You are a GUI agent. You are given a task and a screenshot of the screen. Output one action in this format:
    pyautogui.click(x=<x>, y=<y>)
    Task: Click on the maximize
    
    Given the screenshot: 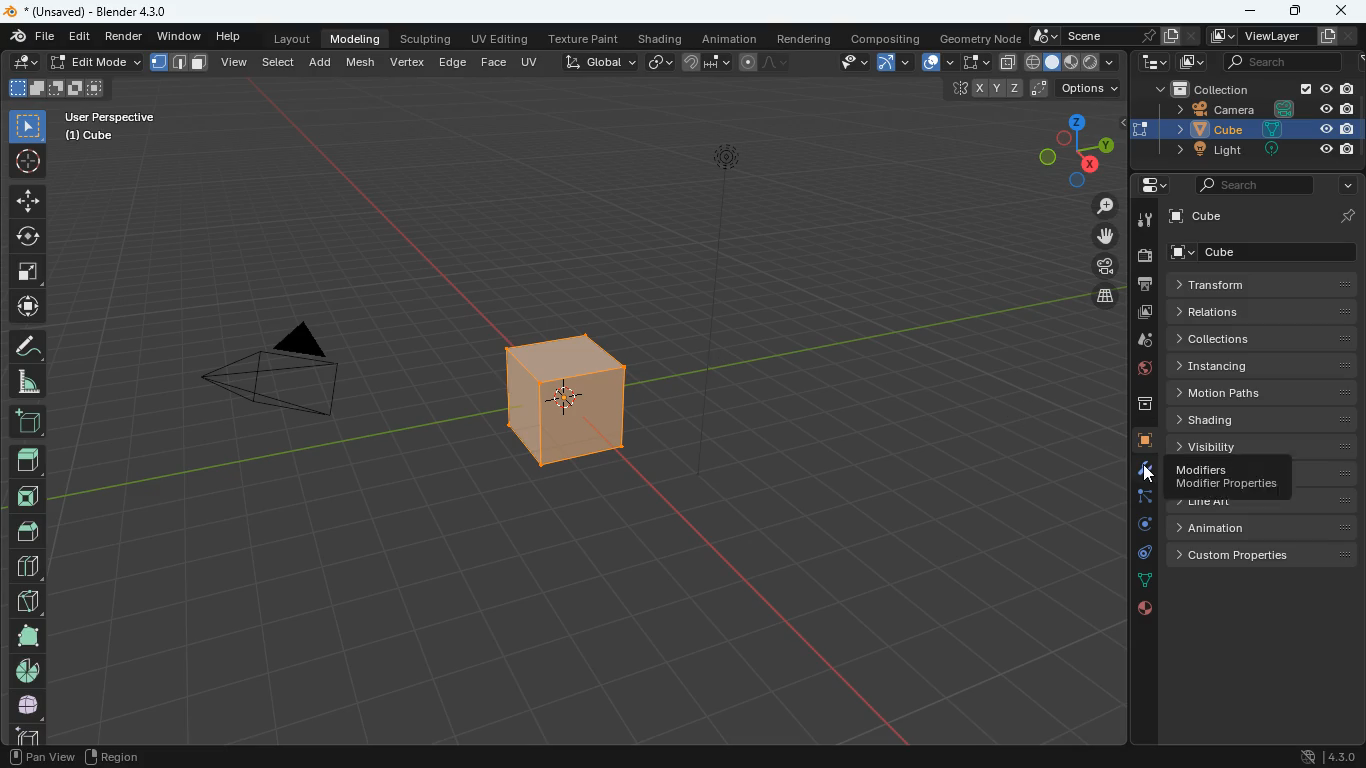 What is the action you would take?
    pyautogui.click(x=1290, y=10)
    